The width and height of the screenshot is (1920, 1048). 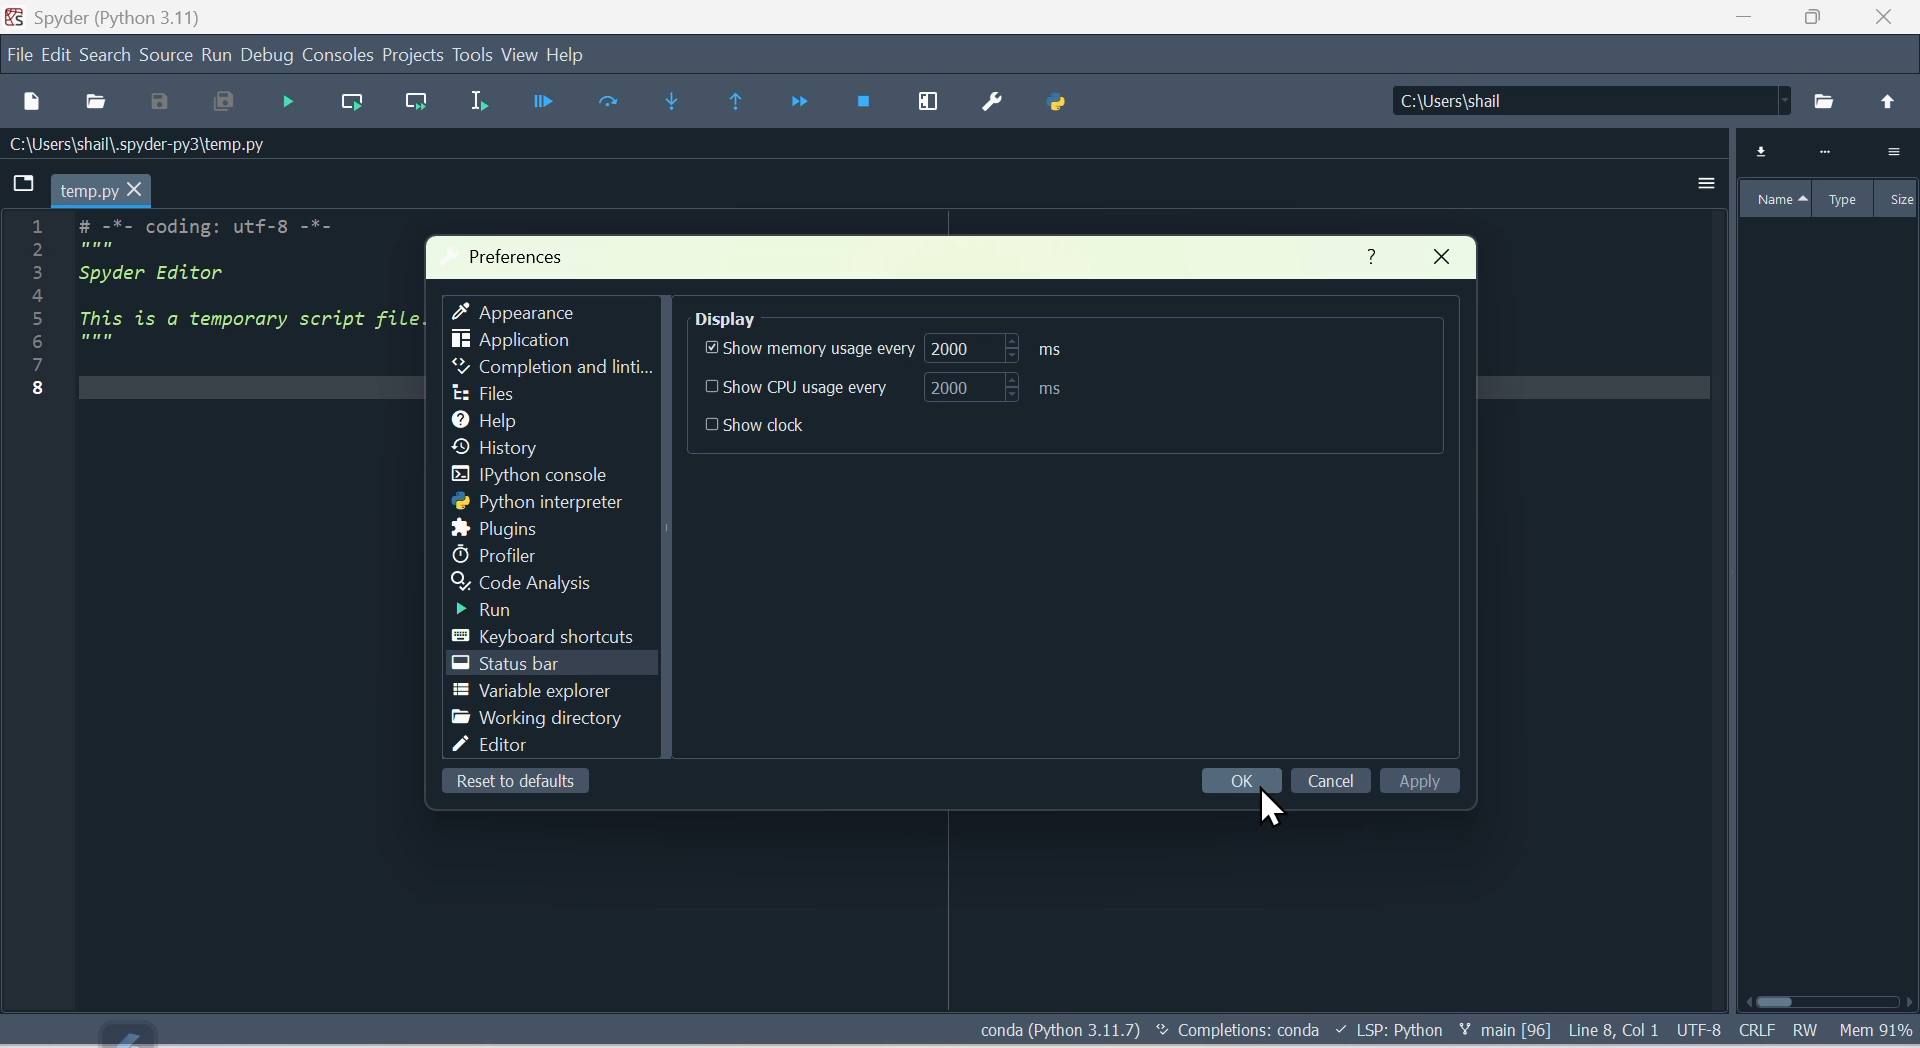 I want to click on Python path manager, so click(x=1072, y=102).